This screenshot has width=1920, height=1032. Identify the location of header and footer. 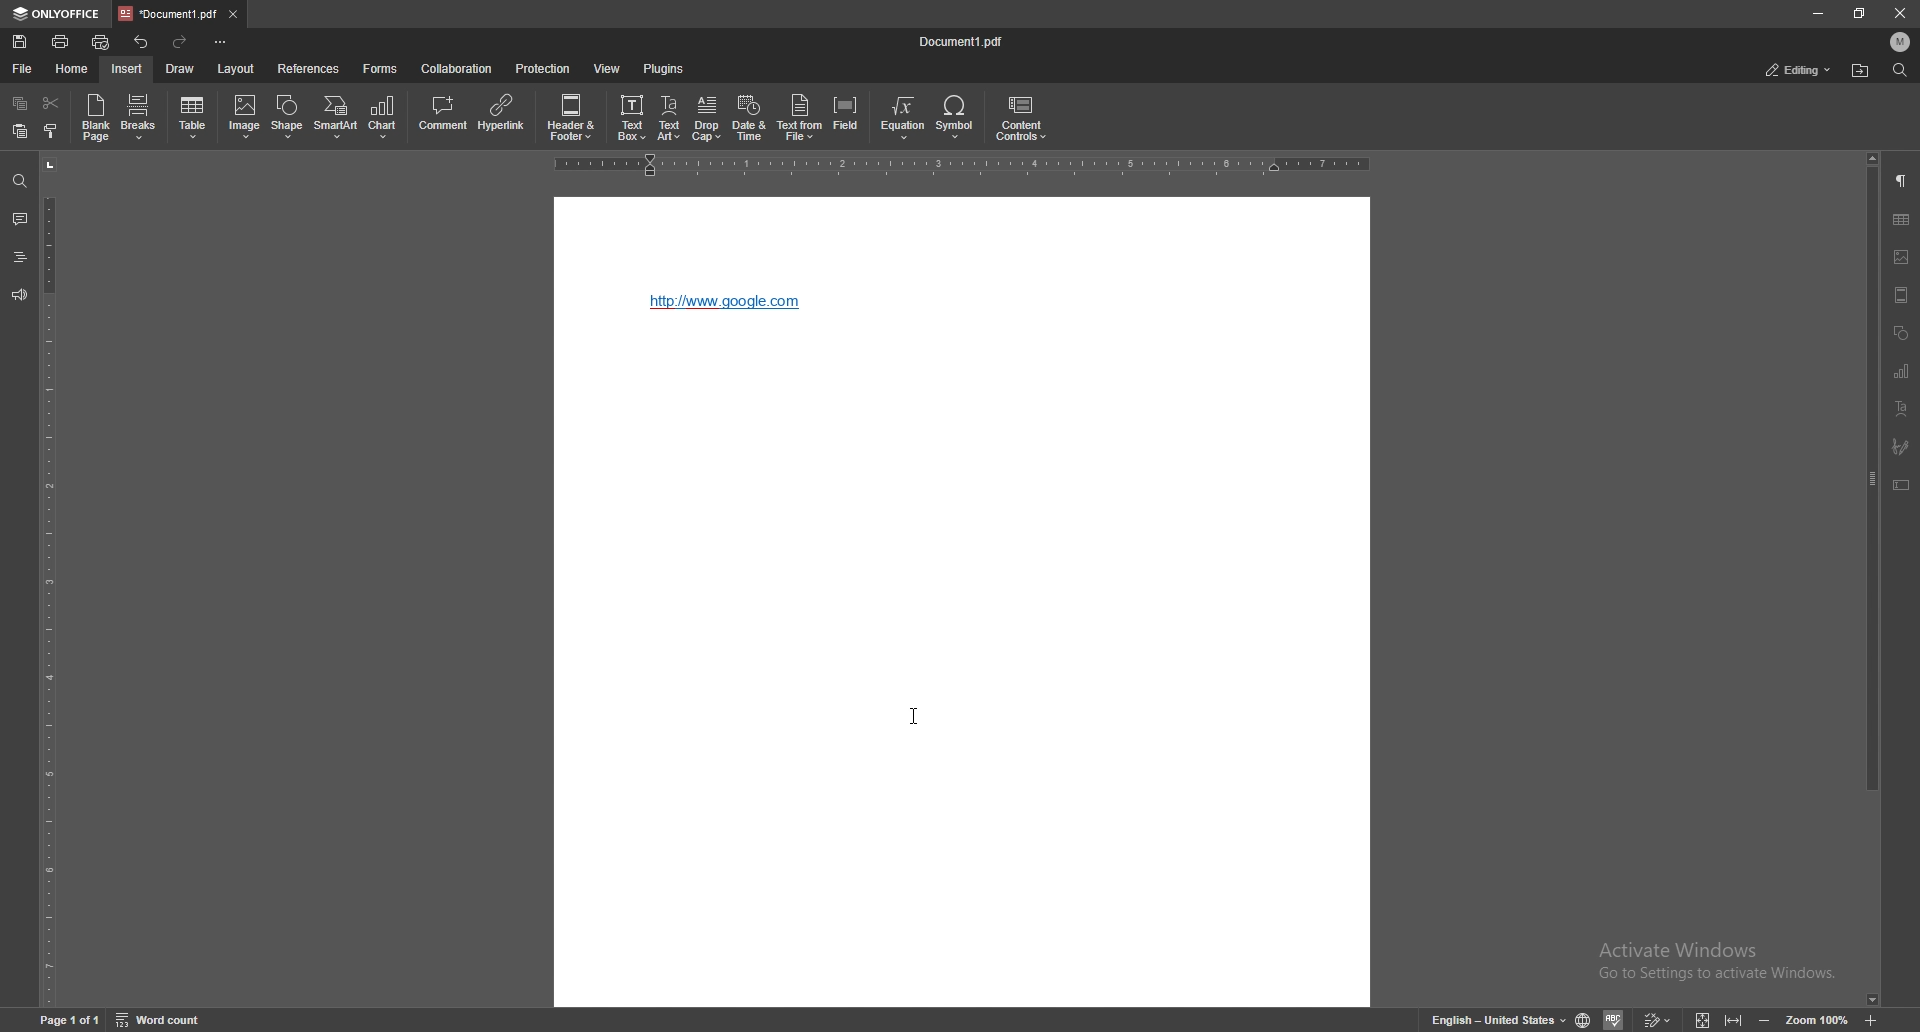
(573, 115).